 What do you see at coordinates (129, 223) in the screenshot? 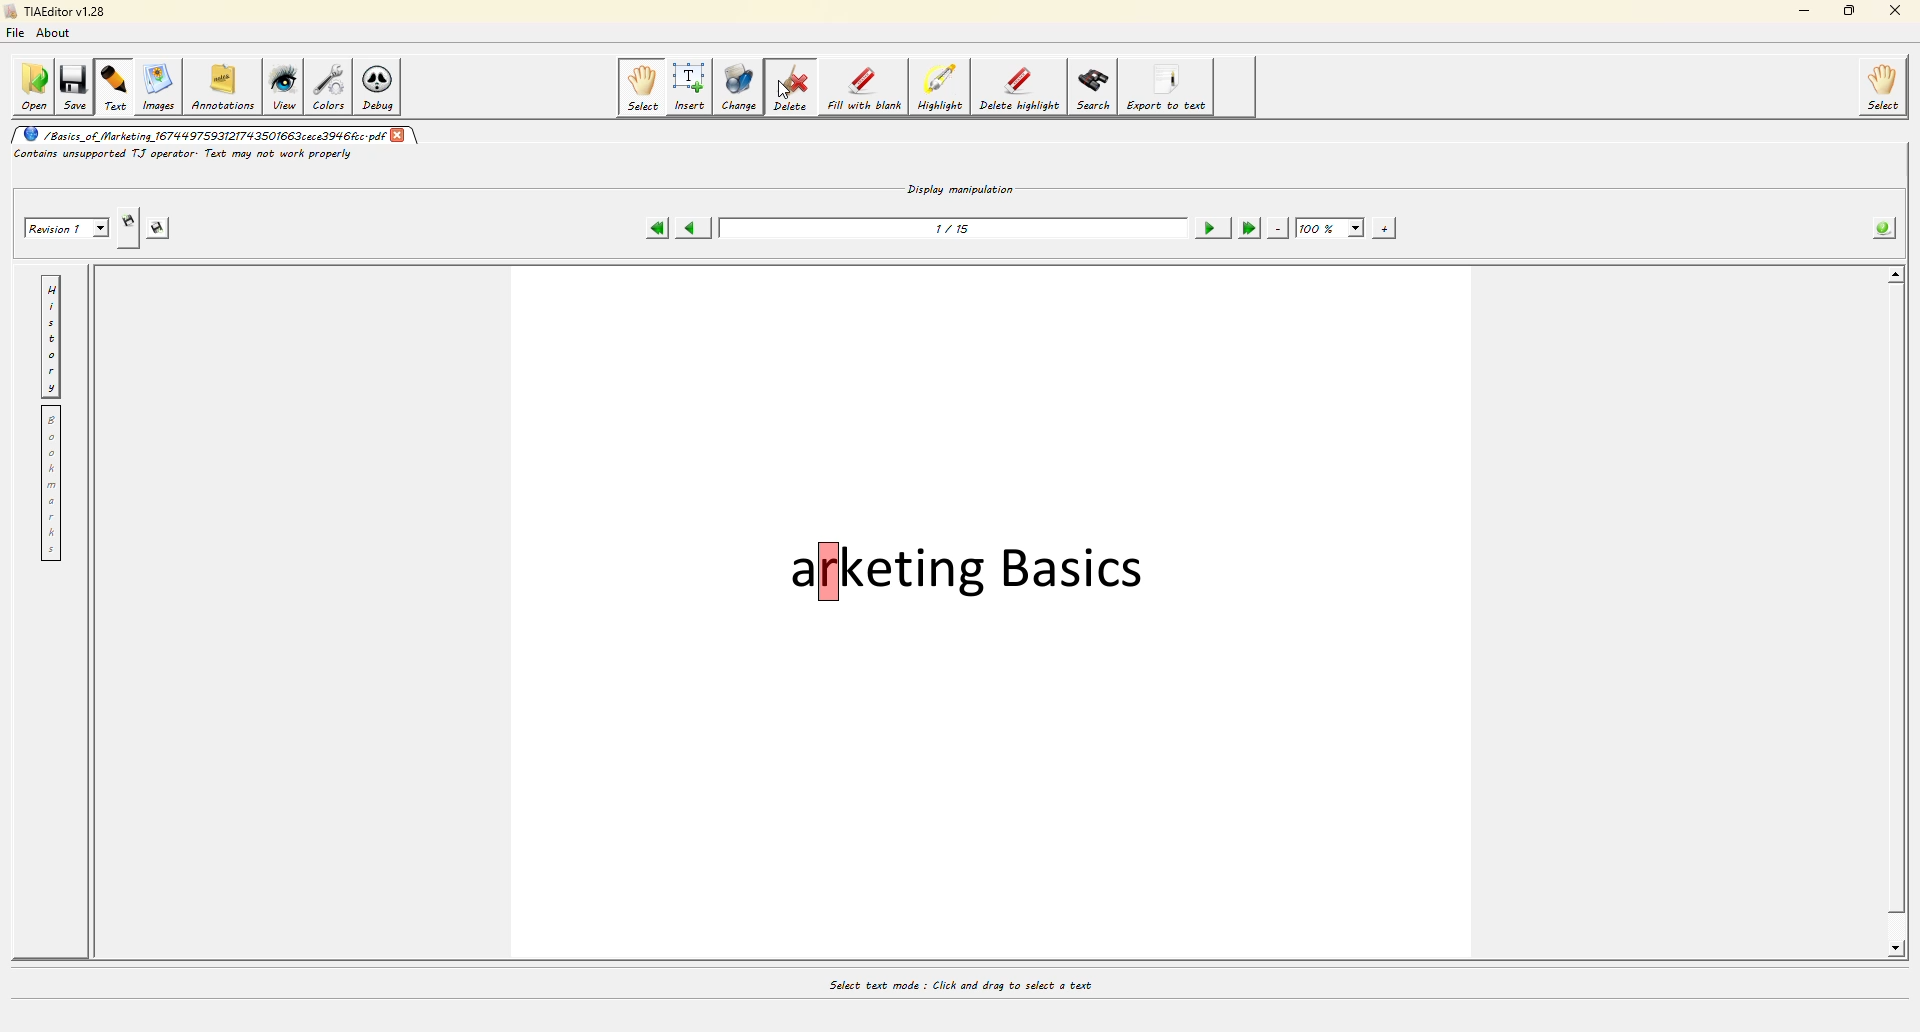
I see `creates new revisio` at bounding box center [129, 223].